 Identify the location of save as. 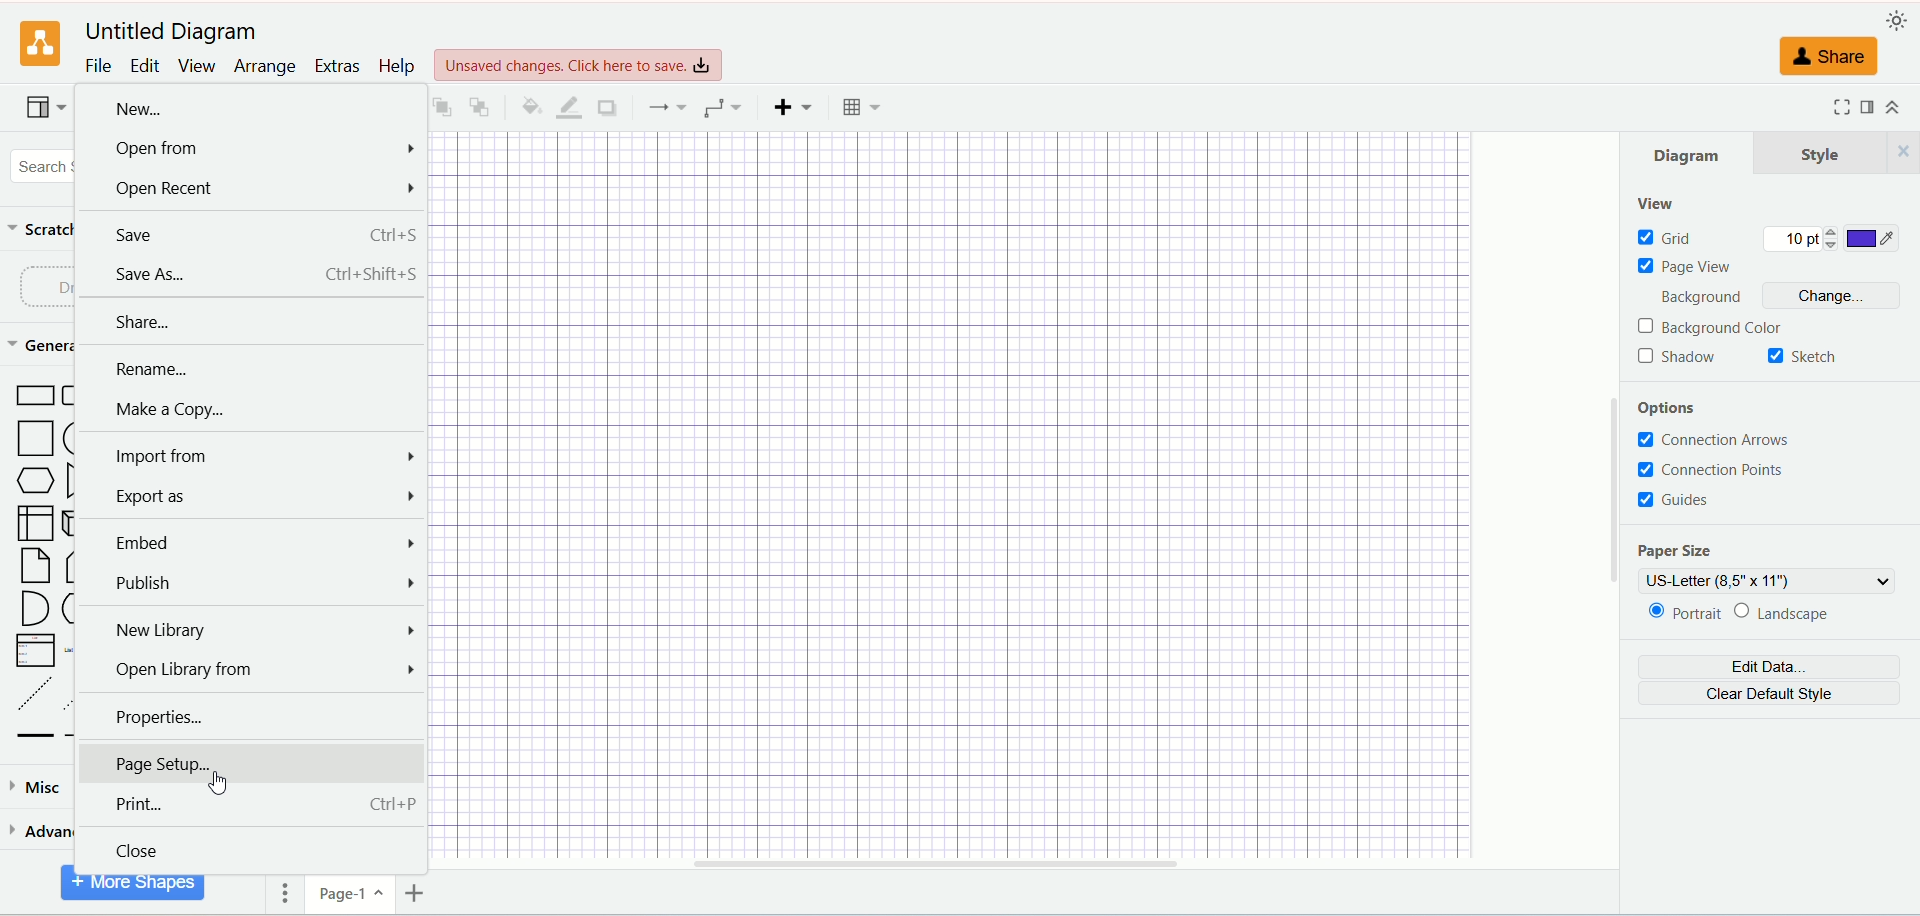
(250, 273).